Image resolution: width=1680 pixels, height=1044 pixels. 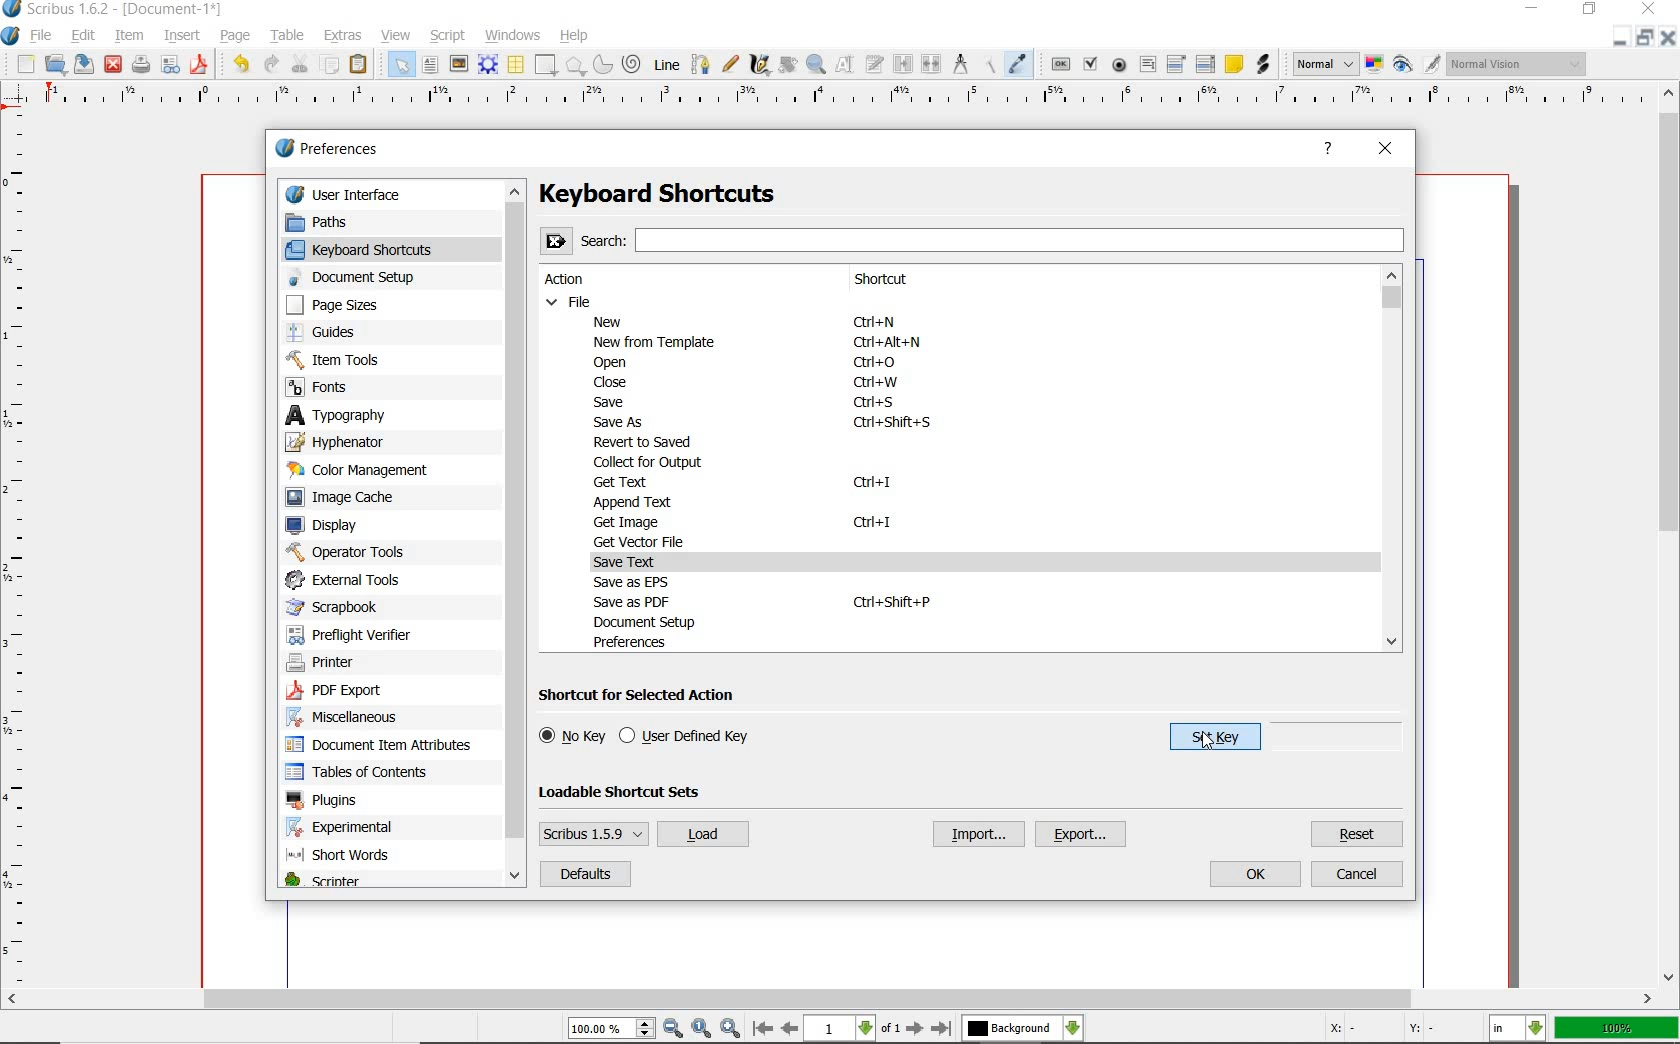 What do you see at coordinates (575, 66) in the screenshot?
I see `polygon` at bounding box center [575, 66].